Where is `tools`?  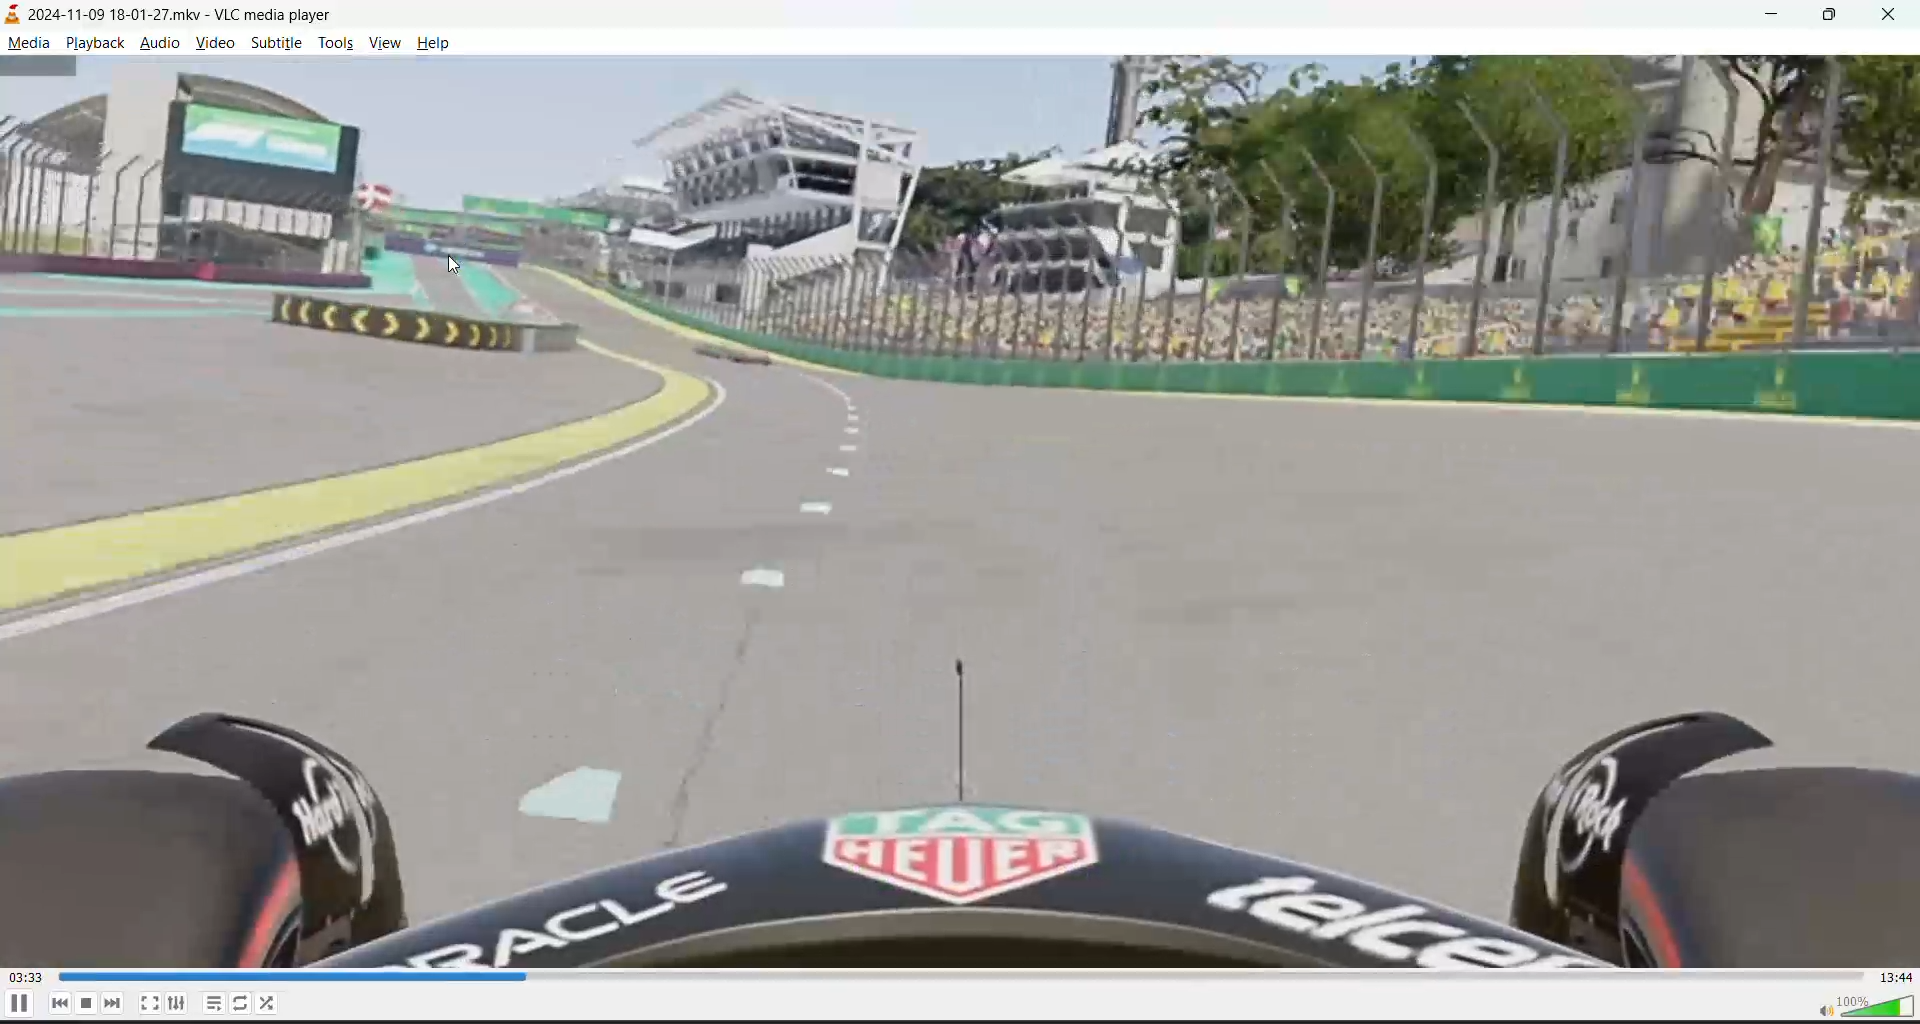
tools is located at coordinates (336, 42).